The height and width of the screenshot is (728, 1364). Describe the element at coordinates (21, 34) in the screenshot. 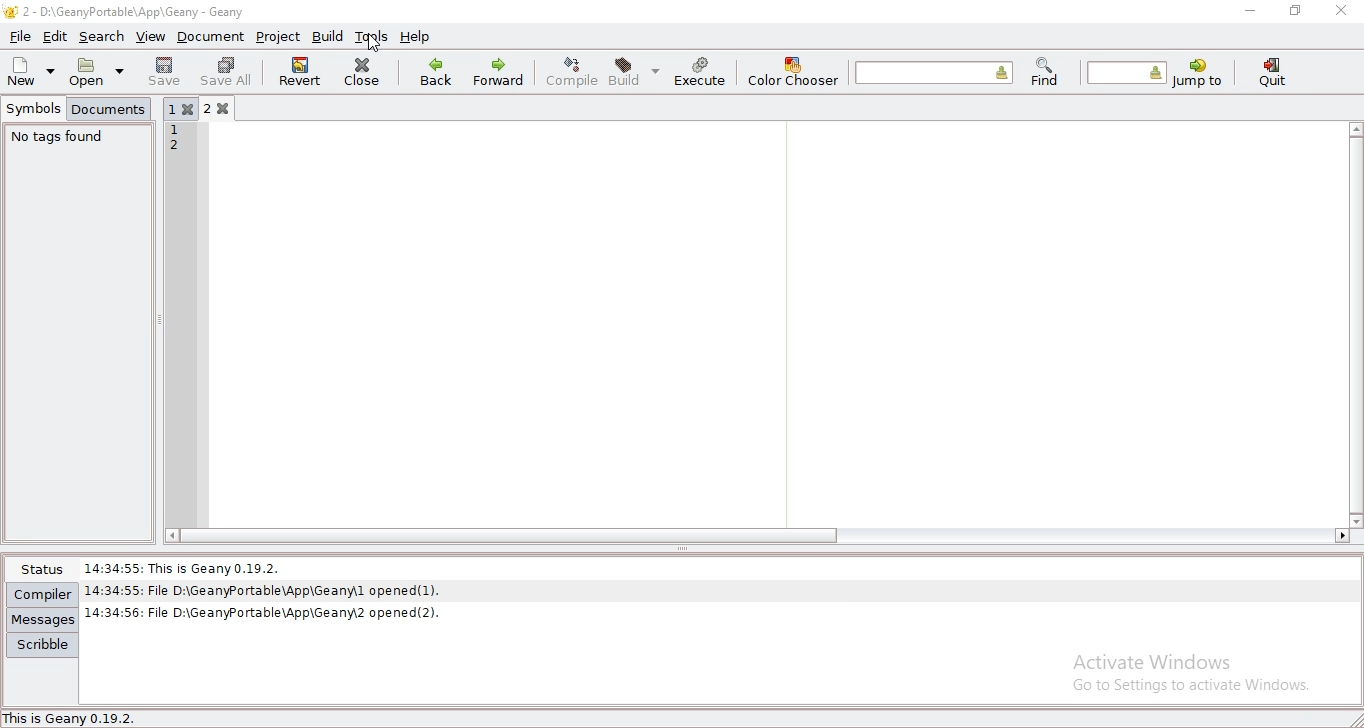

I see `file` at that location.